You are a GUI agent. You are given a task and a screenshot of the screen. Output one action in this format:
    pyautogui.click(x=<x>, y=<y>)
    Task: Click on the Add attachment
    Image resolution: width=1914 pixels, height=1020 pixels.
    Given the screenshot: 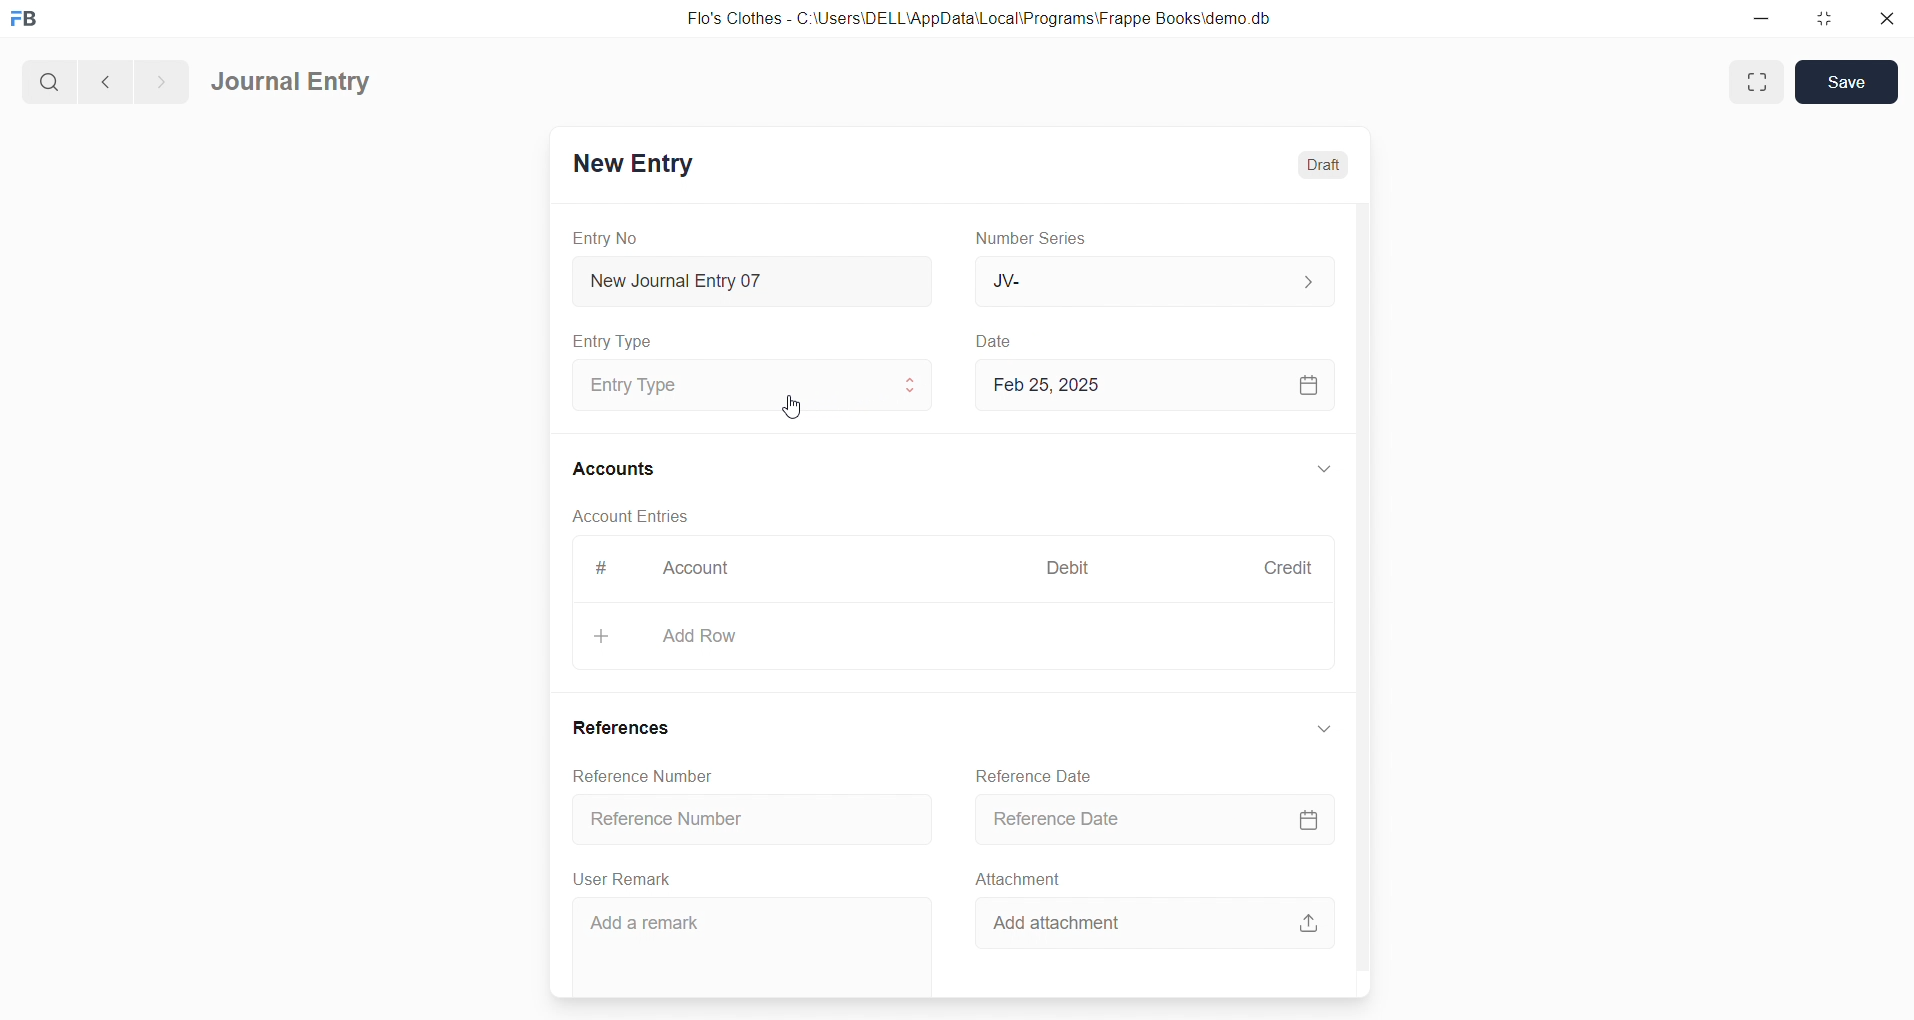 What is the action you would take?
    pyautogui.click(x=1153, y=922)
    